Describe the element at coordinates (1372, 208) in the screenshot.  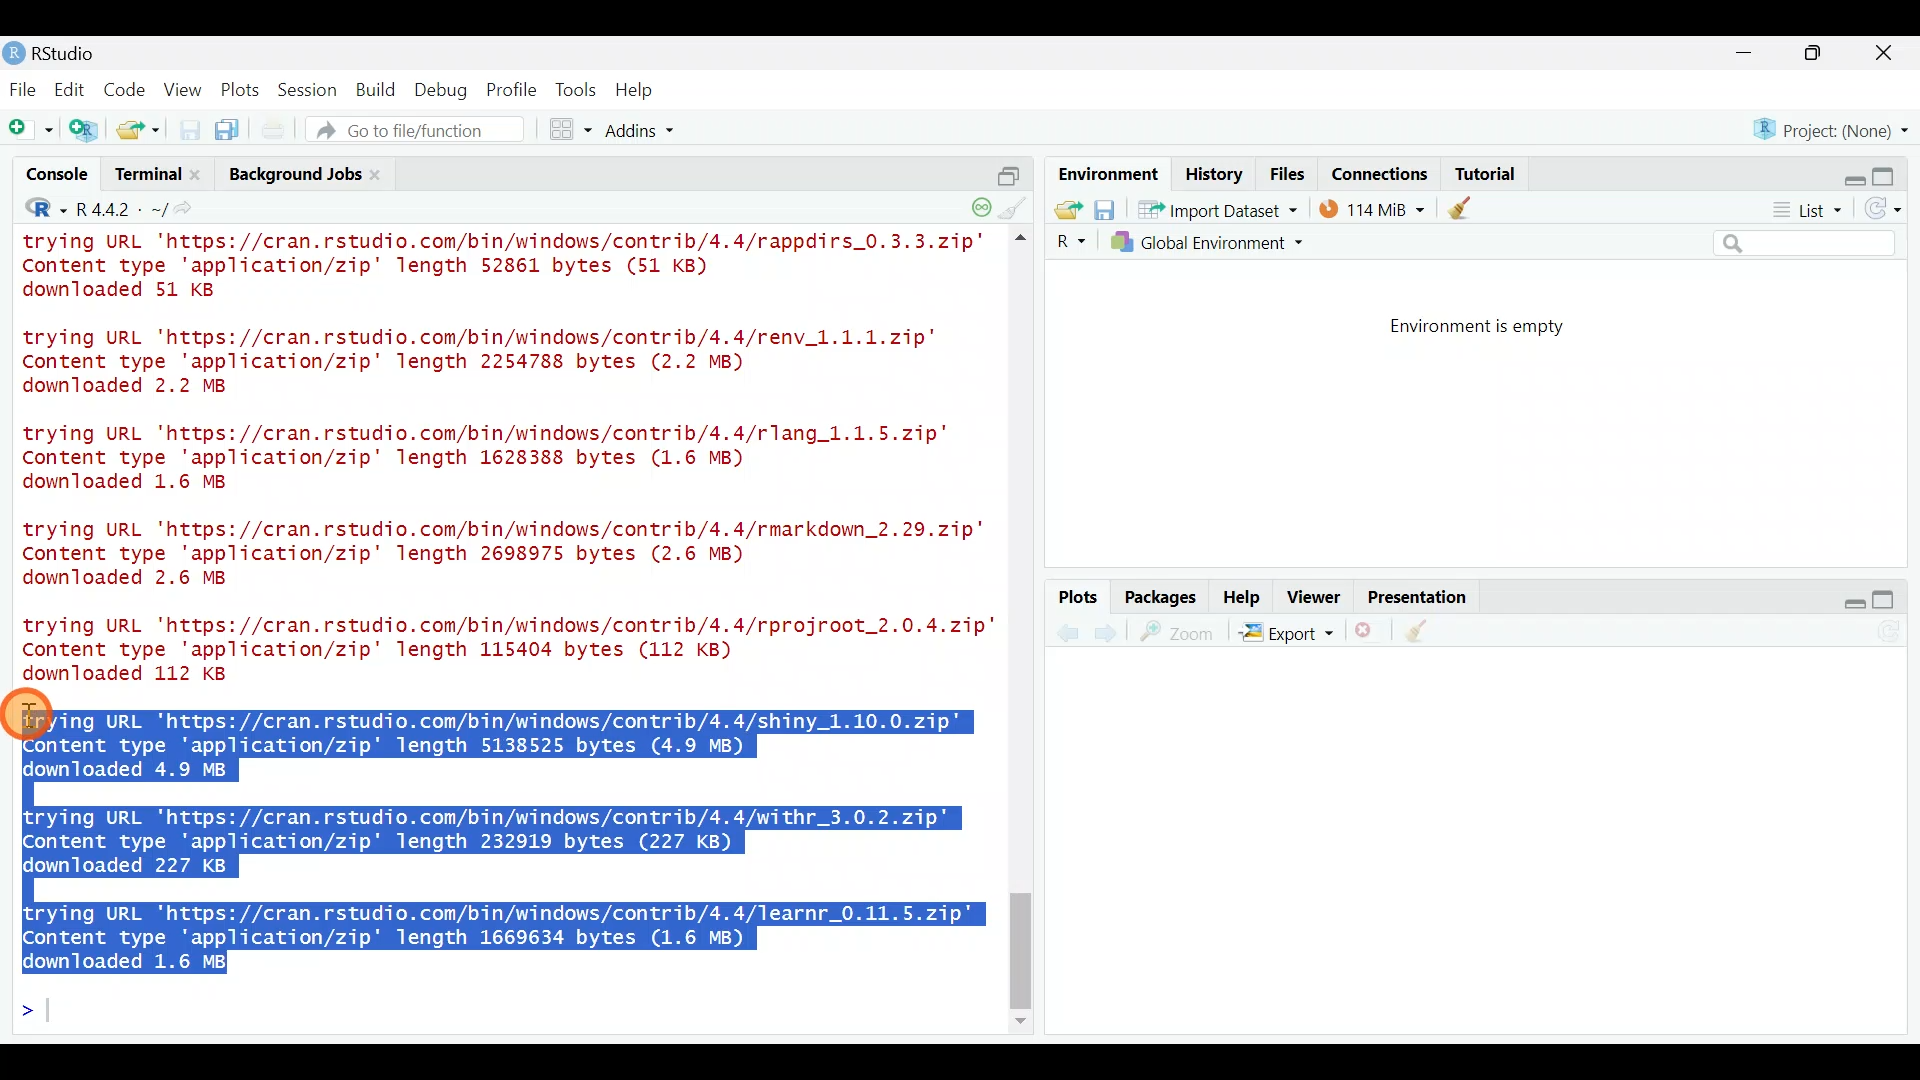
I see `114 MIB` at that location.